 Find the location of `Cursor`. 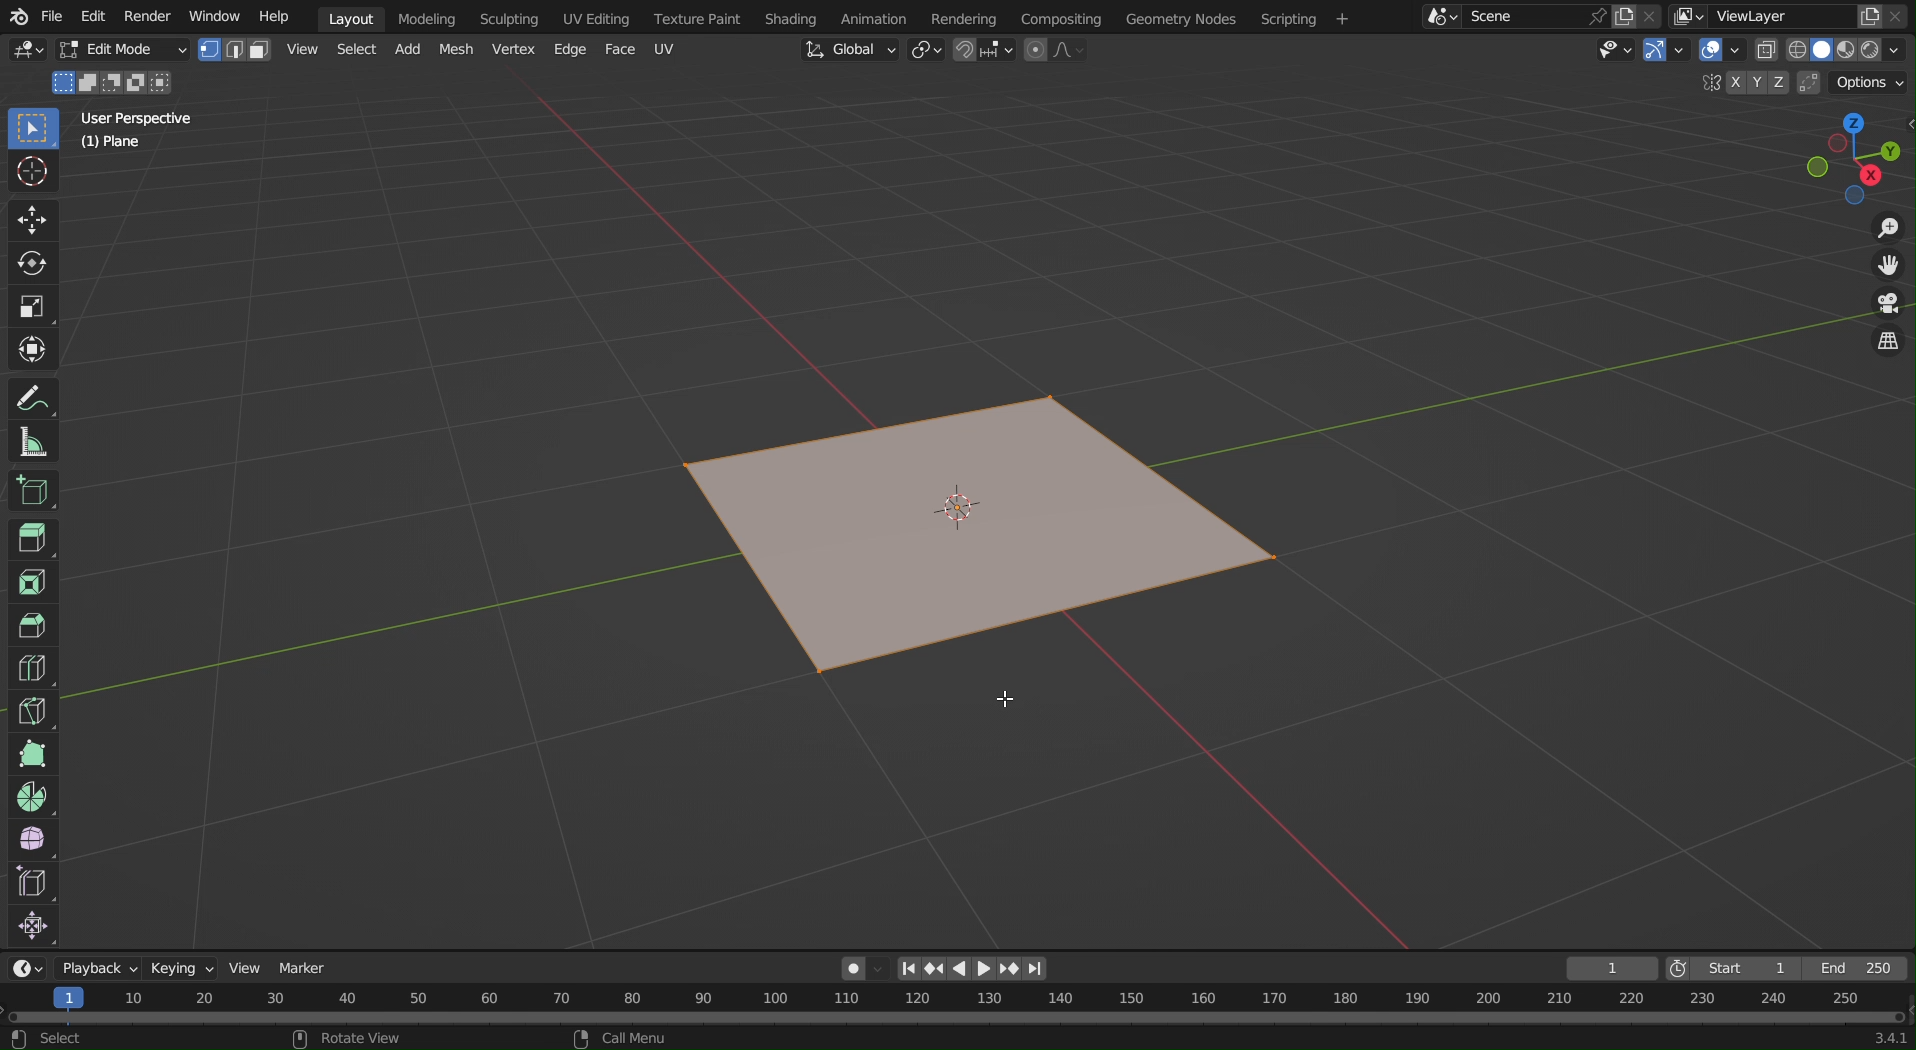

Cursor is located at coordinates (1004, 699).